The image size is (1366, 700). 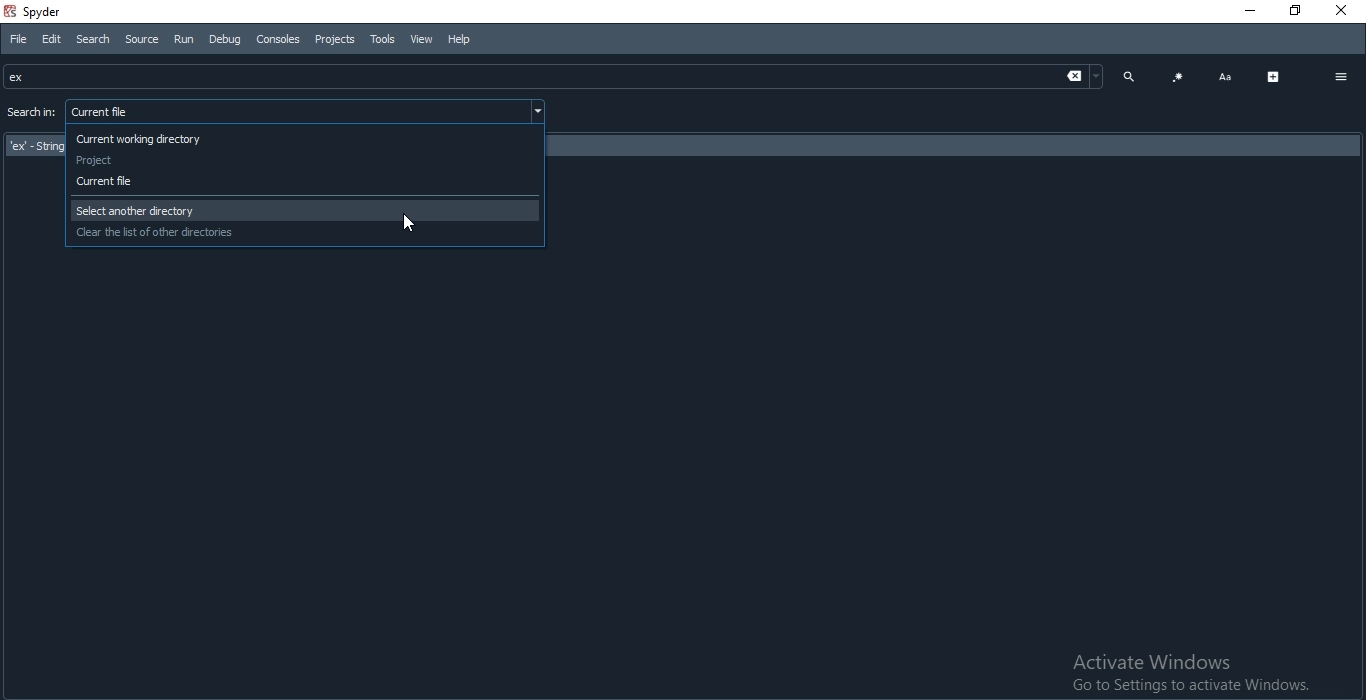 I want to click on Restore, so click(x=1297, y=11).